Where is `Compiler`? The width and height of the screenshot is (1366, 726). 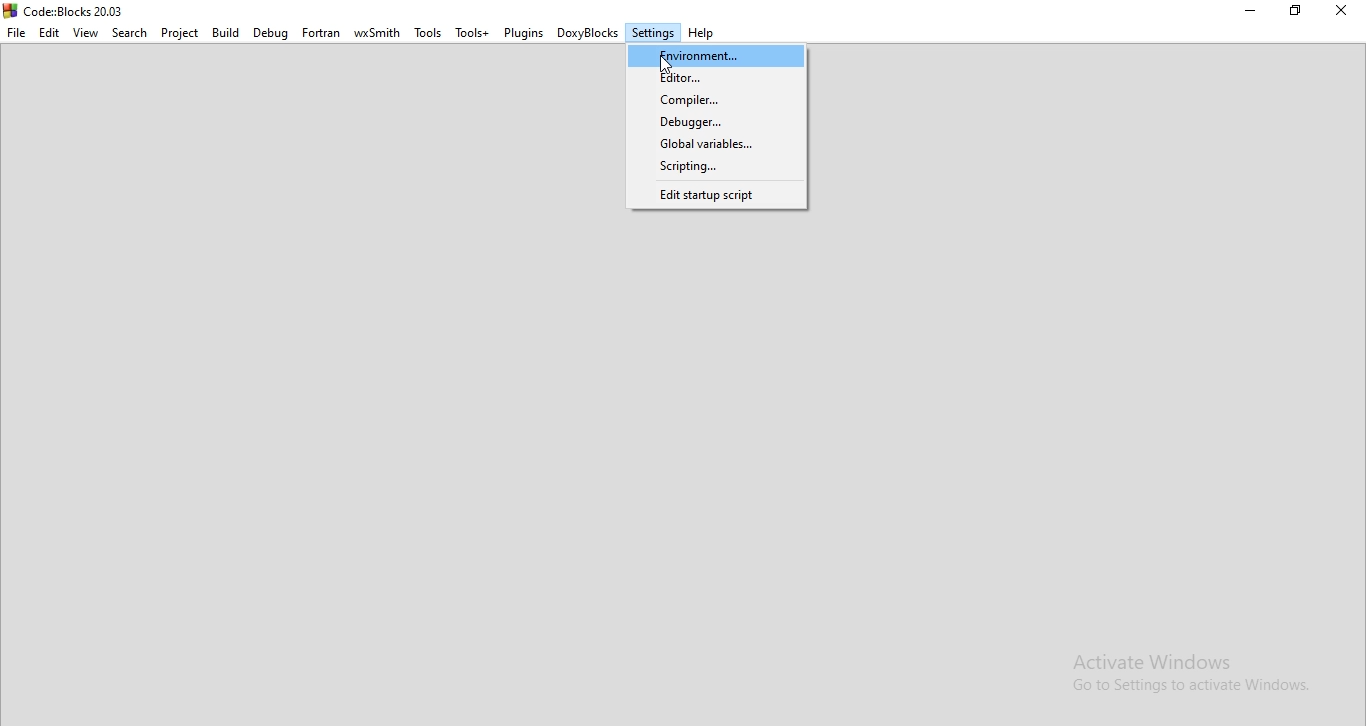 Compiler is located at coordinates (714, 100).